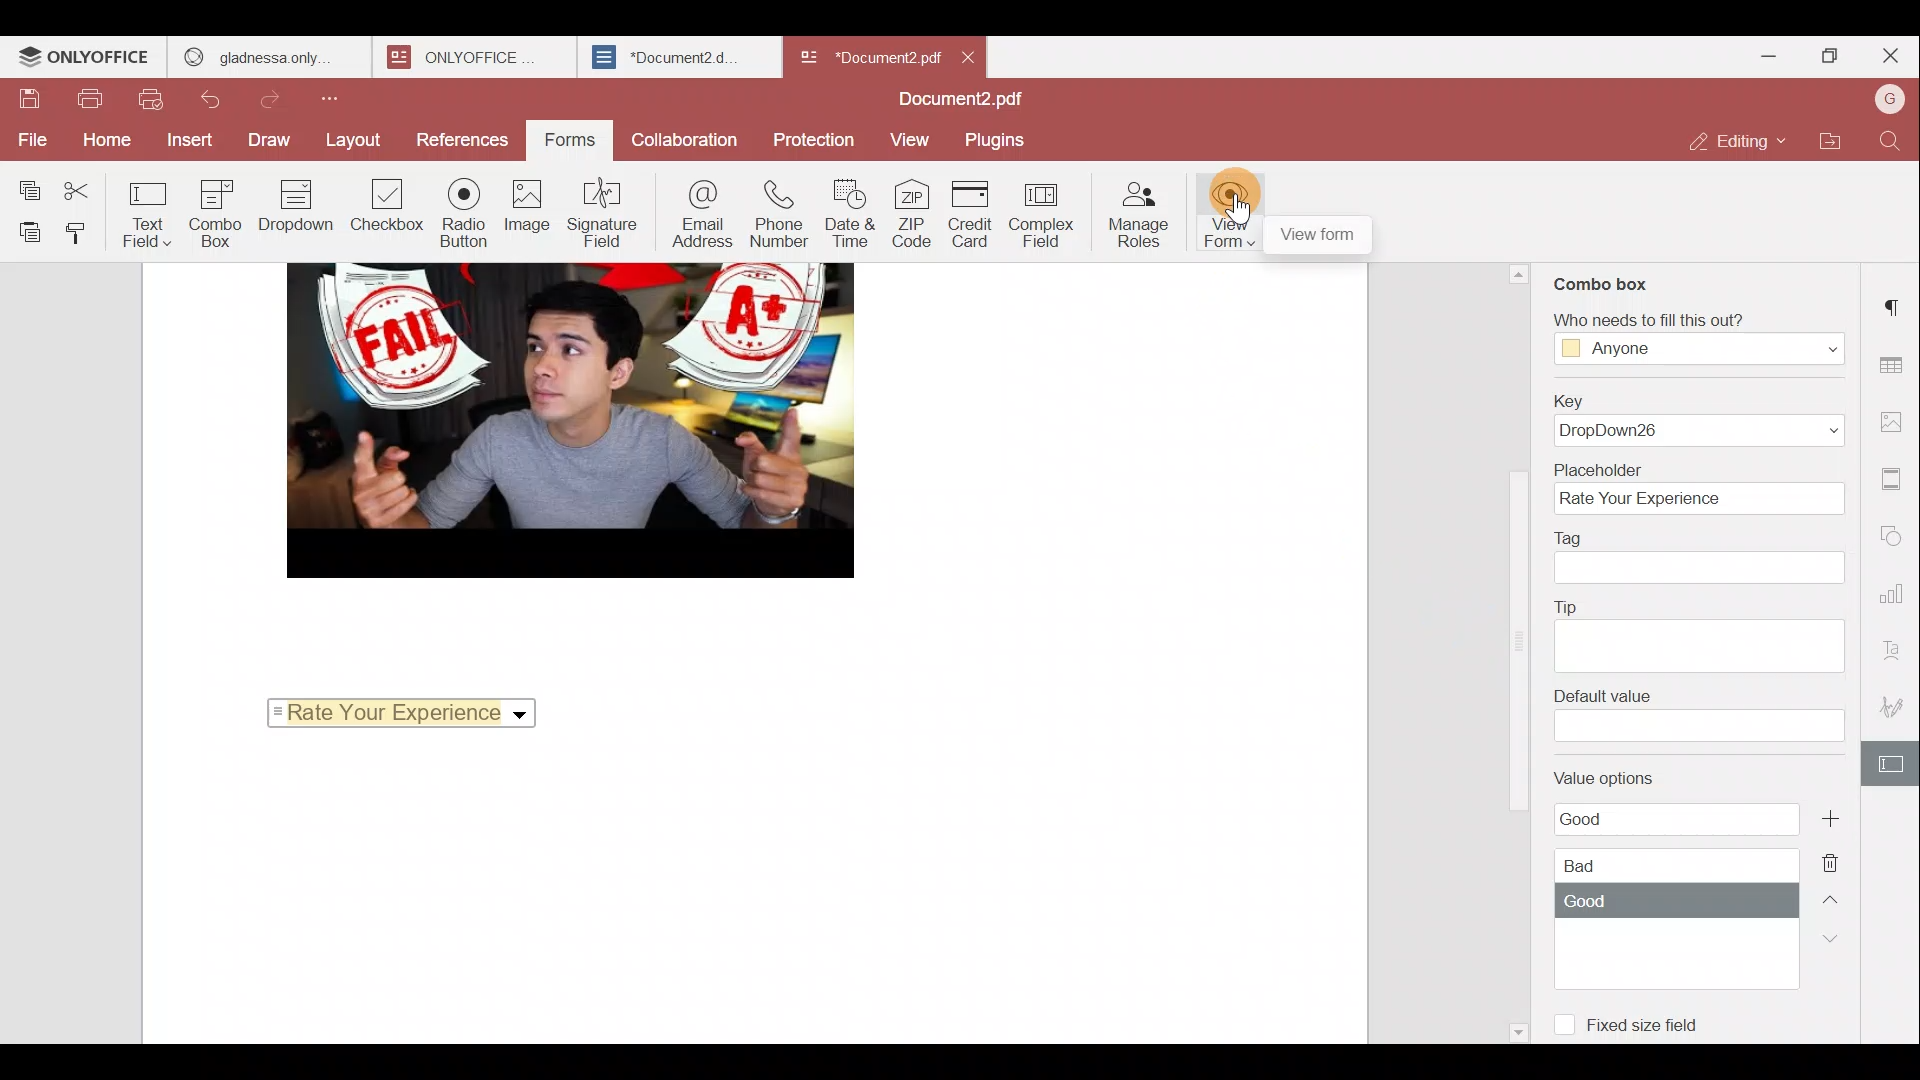  Describe the element at coordinates (150, 100) in the screenshot. I see `Quick print` at that location.